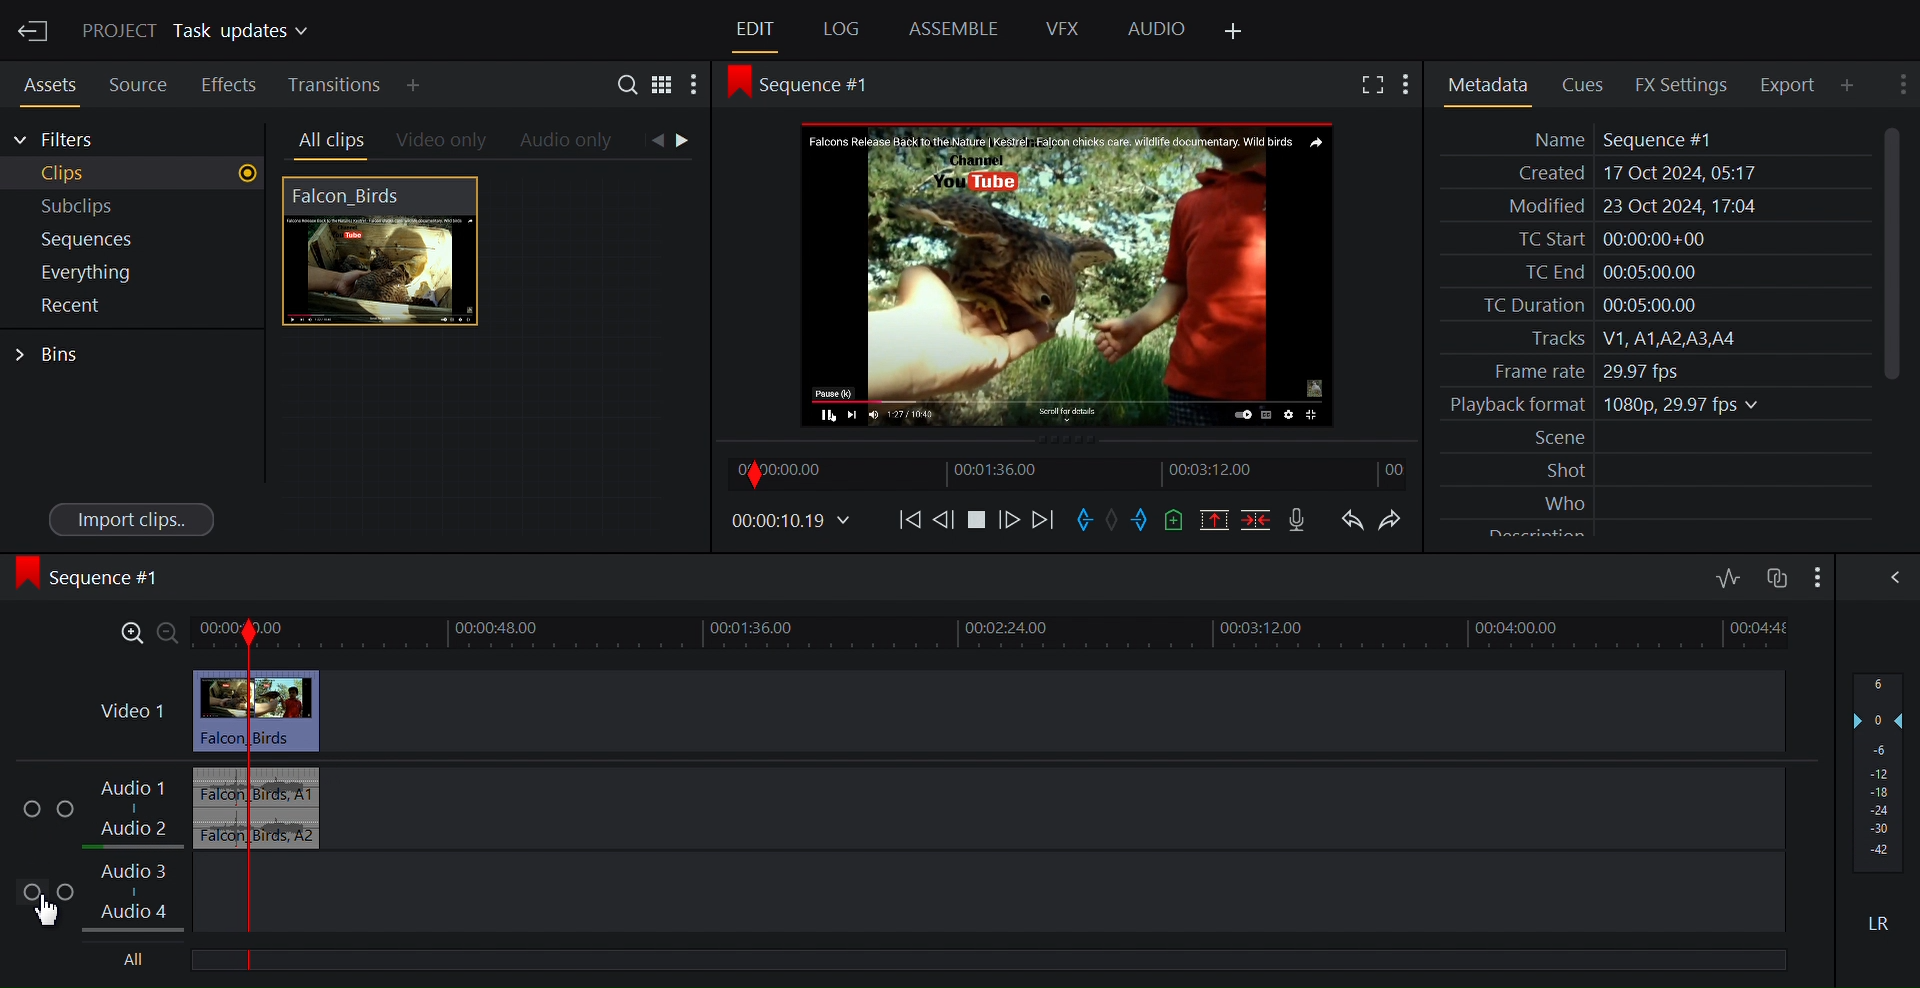  I want to click on Show recent in the current project, so click(130, 306).